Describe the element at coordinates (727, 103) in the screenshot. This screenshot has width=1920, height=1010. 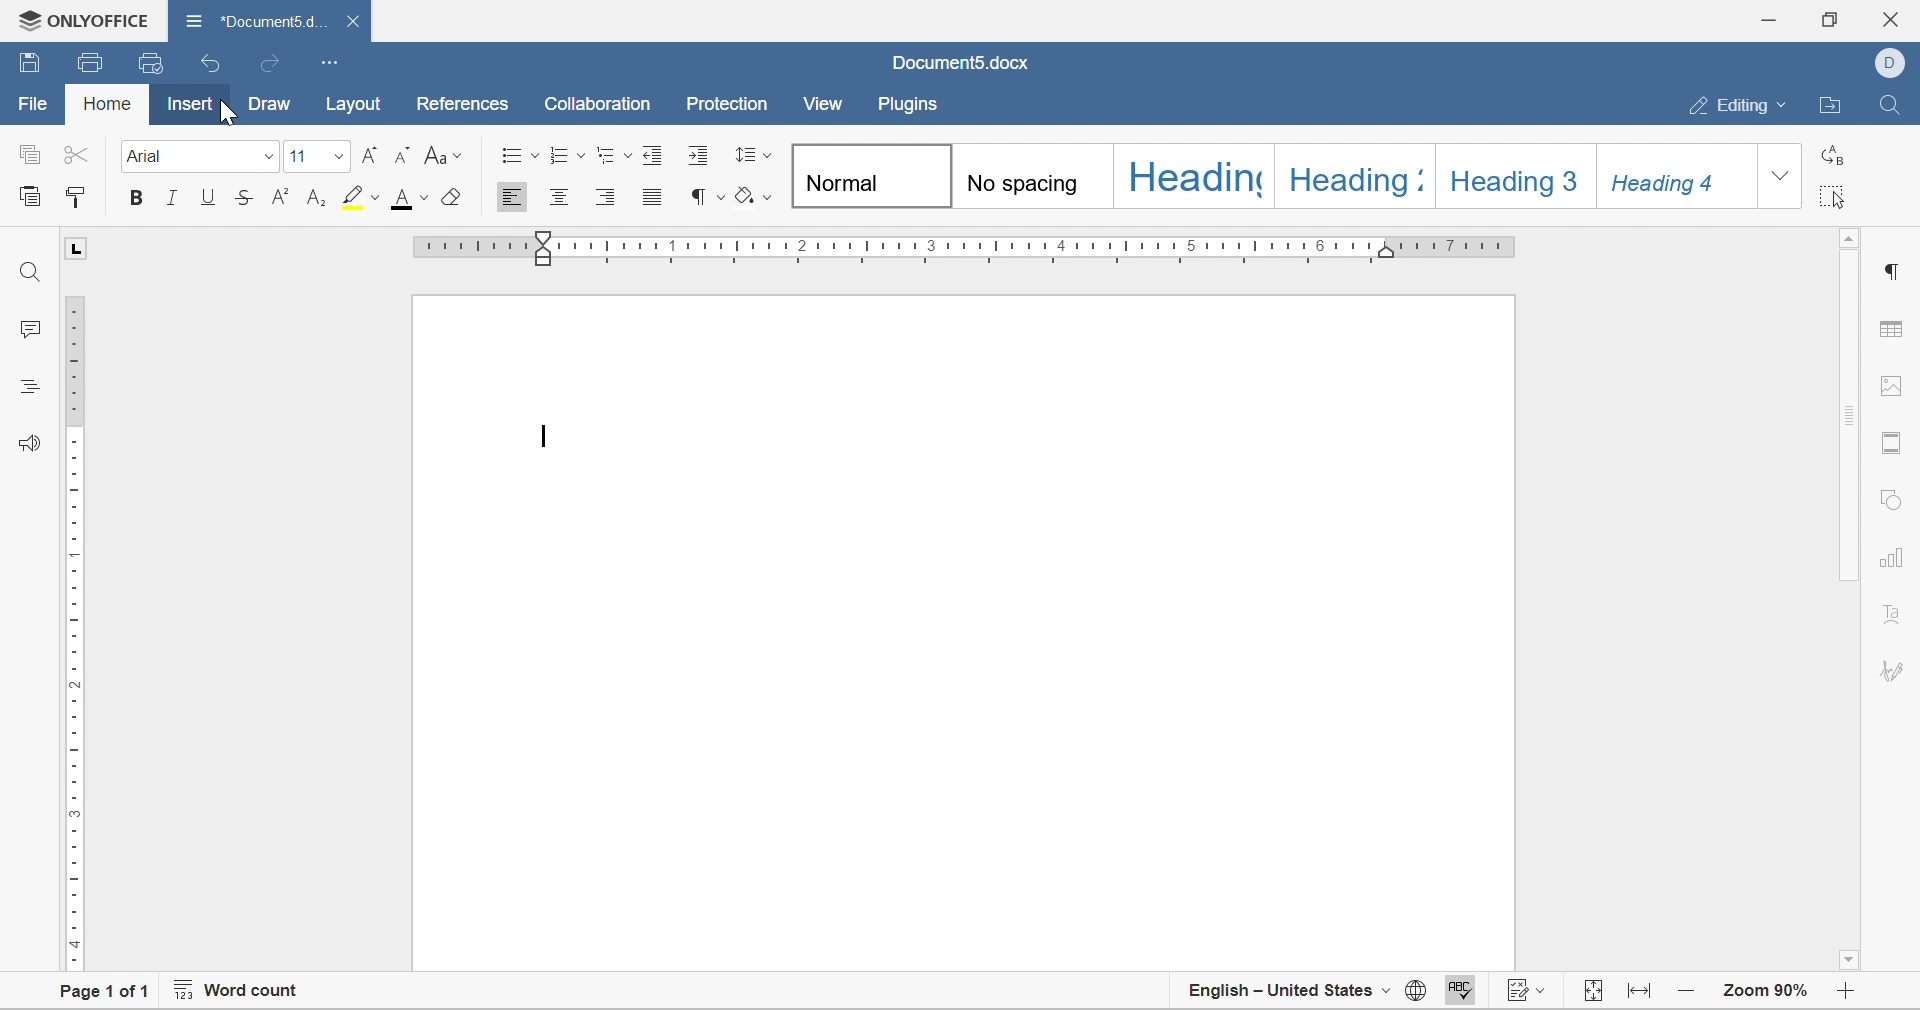
I see `protection` at that location.